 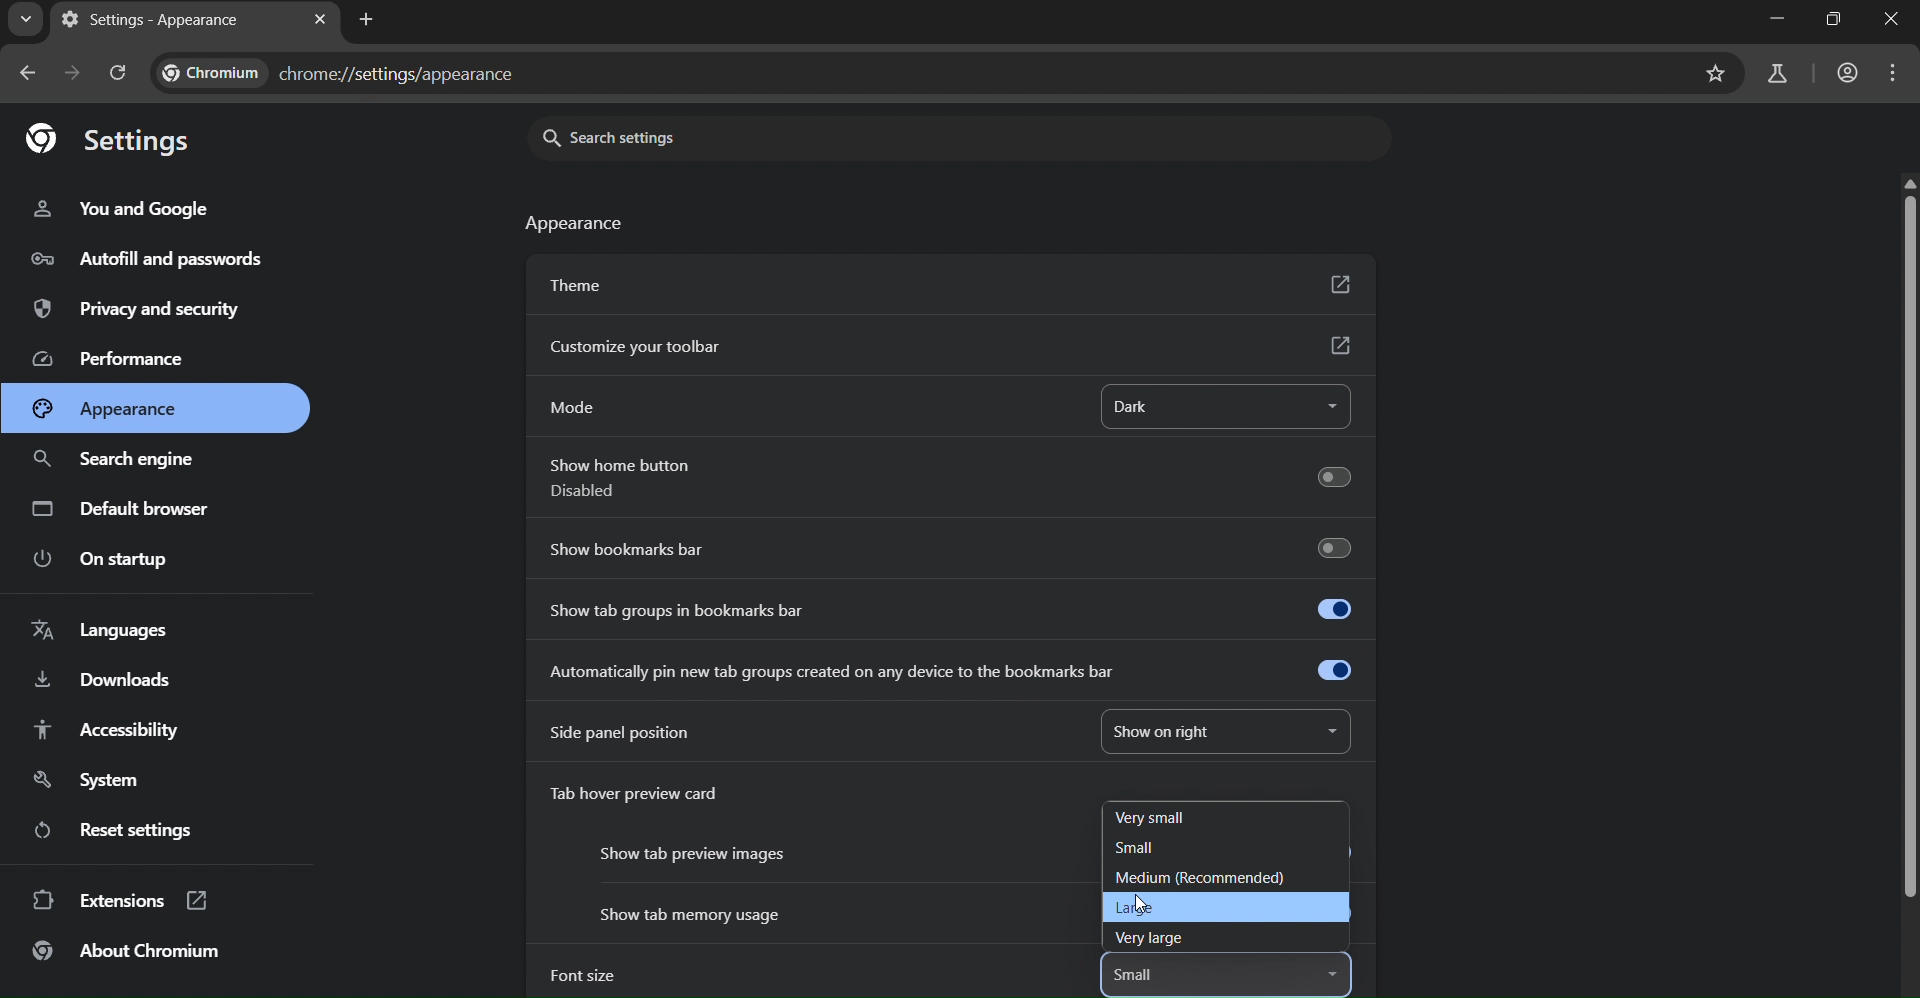 What do you see at coordinates (1142, 848) in the screenshot?
I see `small` at bounding box center [1142, 848].